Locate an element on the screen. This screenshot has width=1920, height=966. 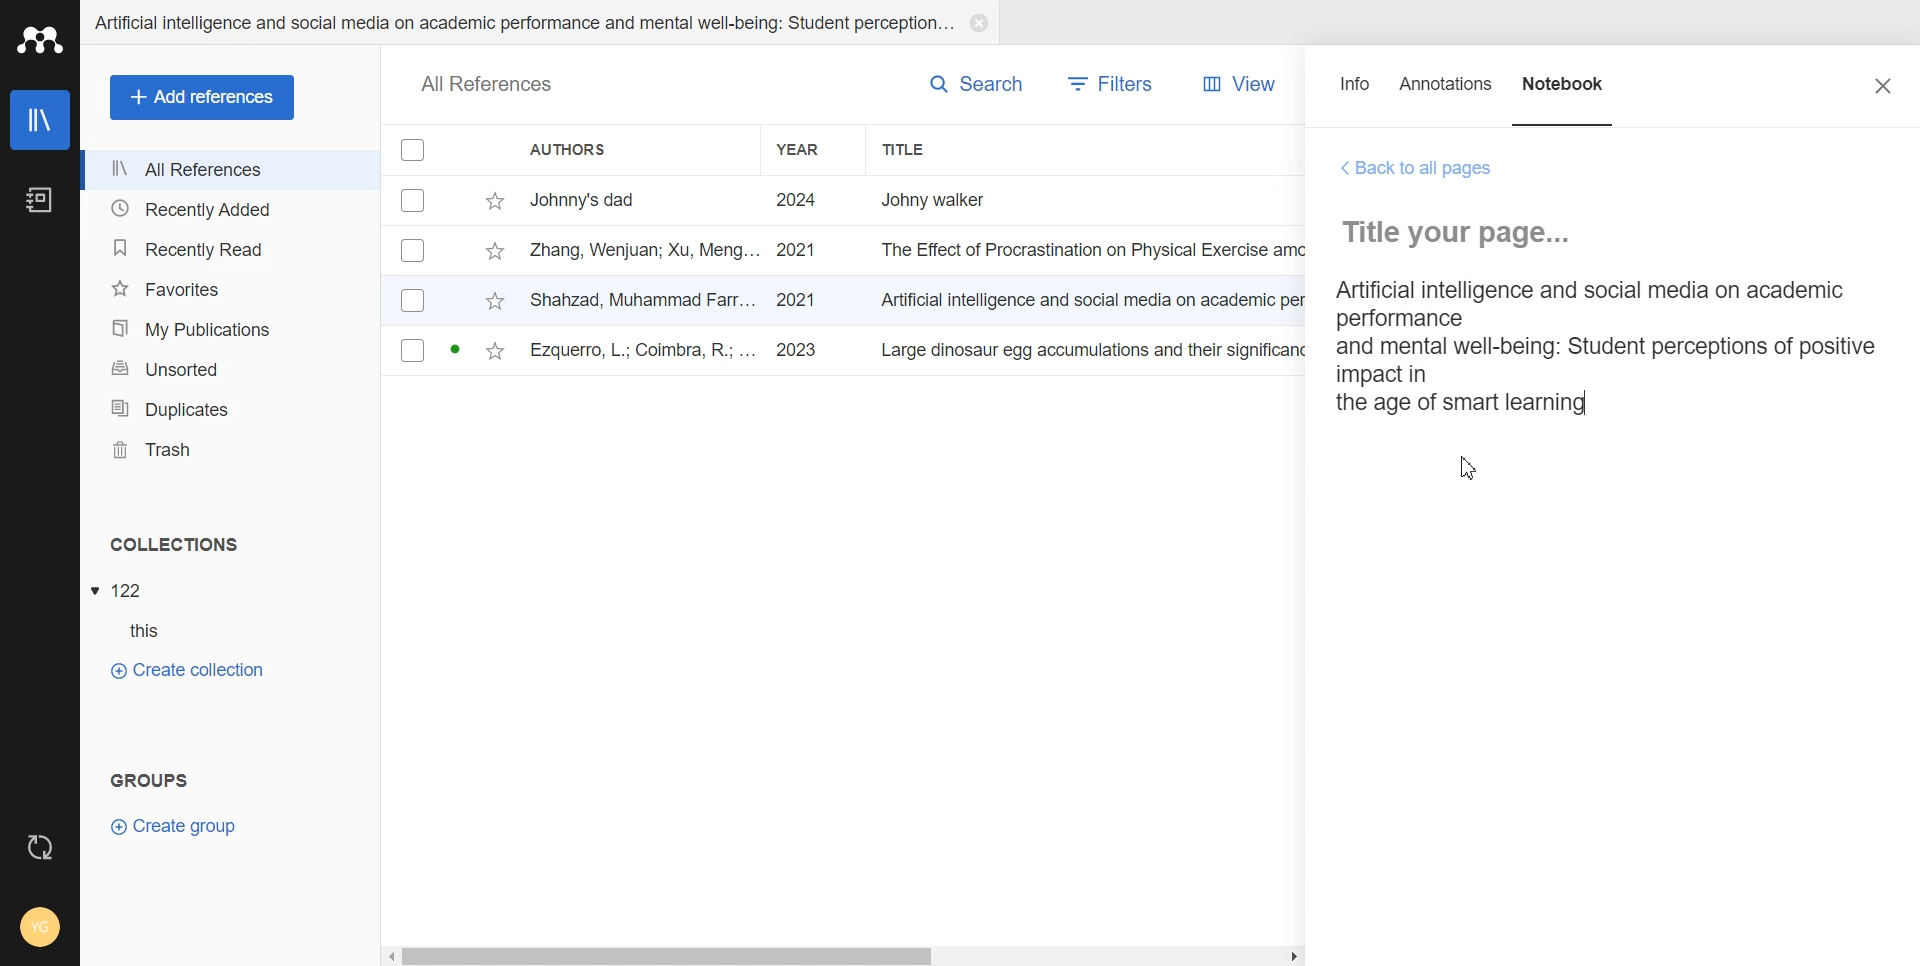
Create Collection is located at coordinates (186, 669).